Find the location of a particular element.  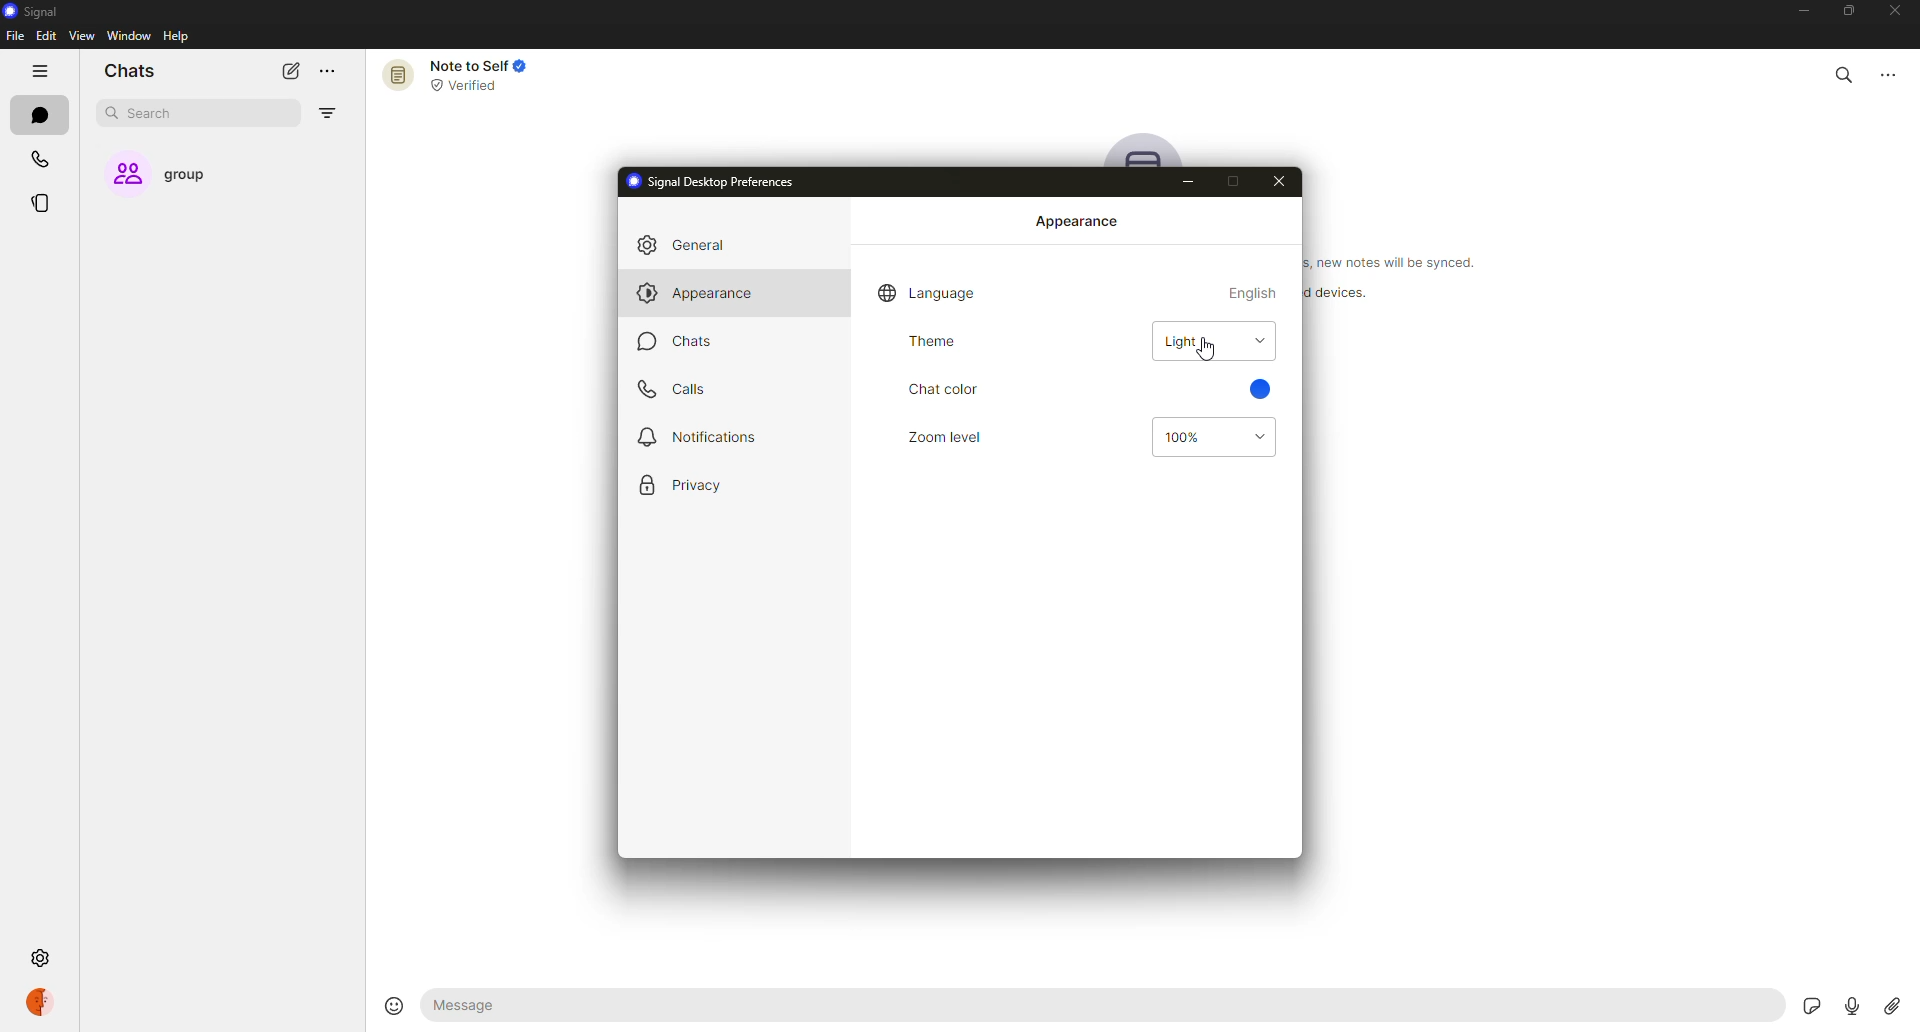

minimize is located at coordinates (1190, 181).